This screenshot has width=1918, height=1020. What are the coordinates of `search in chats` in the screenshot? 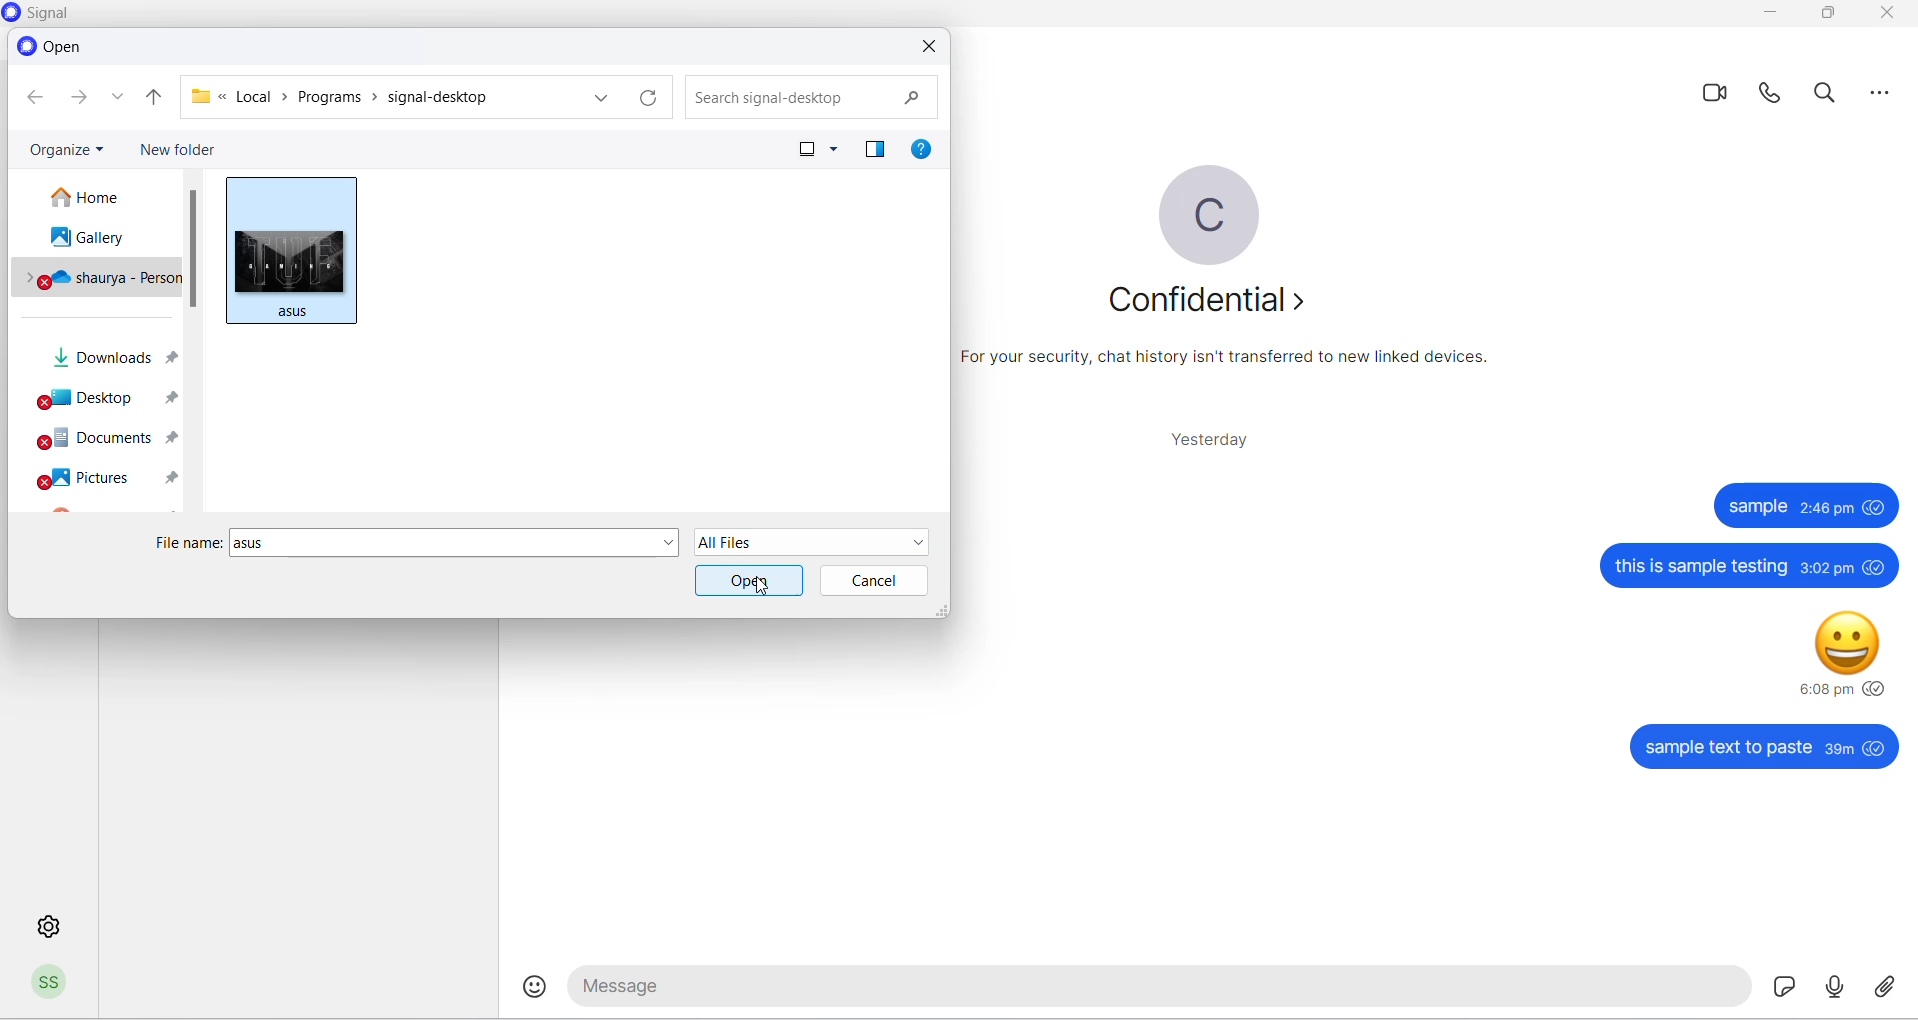 It's located at (1830, 98).